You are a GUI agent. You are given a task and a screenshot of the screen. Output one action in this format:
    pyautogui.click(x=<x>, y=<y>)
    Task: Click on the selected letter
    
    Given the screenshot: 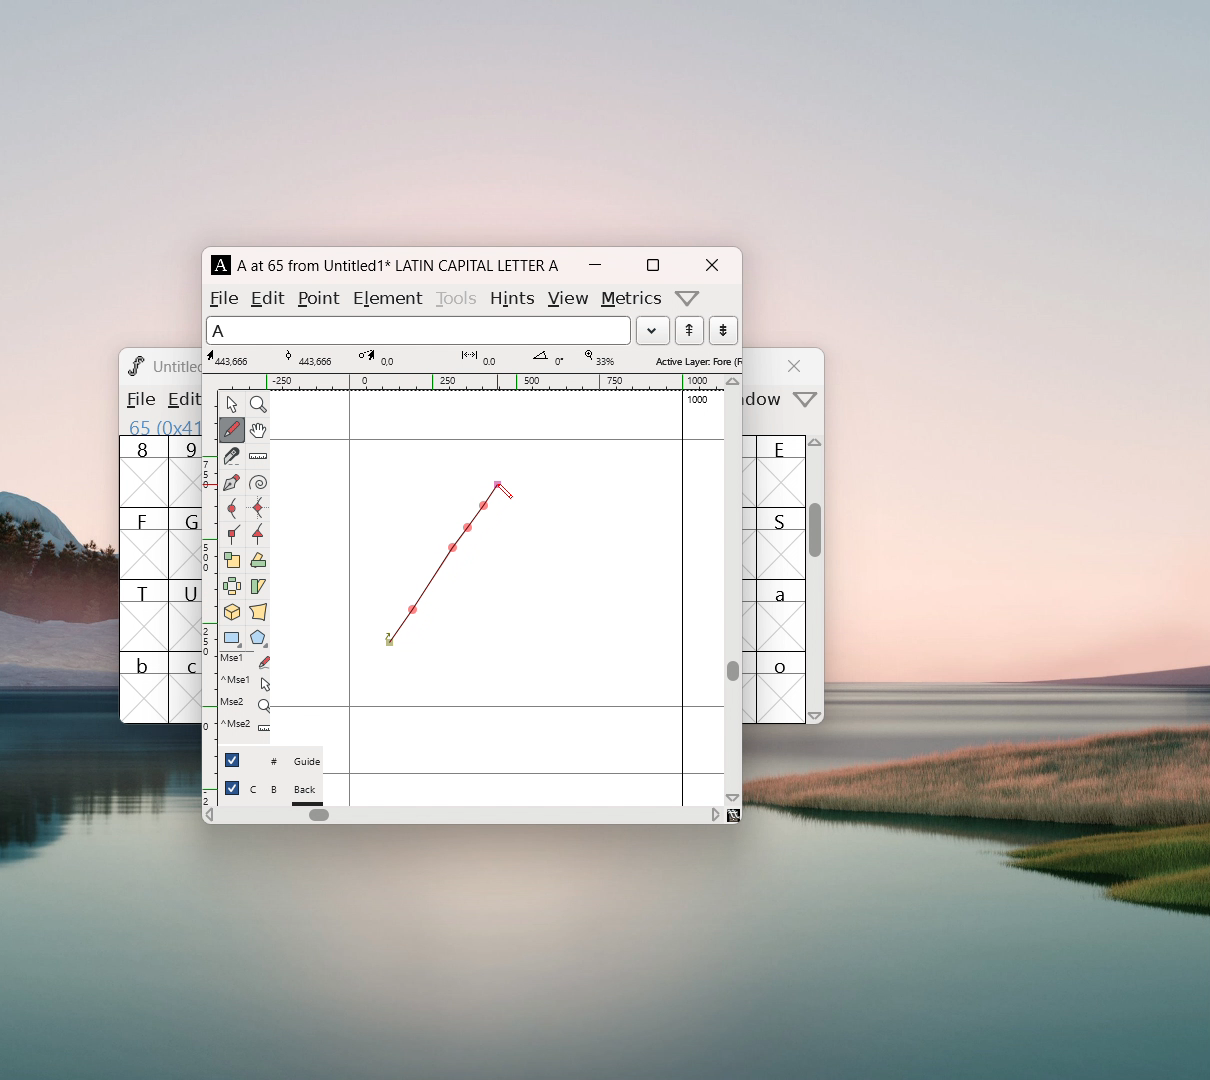 What is the action you would take?
    pyautogui.click(x=418, y=329)
    